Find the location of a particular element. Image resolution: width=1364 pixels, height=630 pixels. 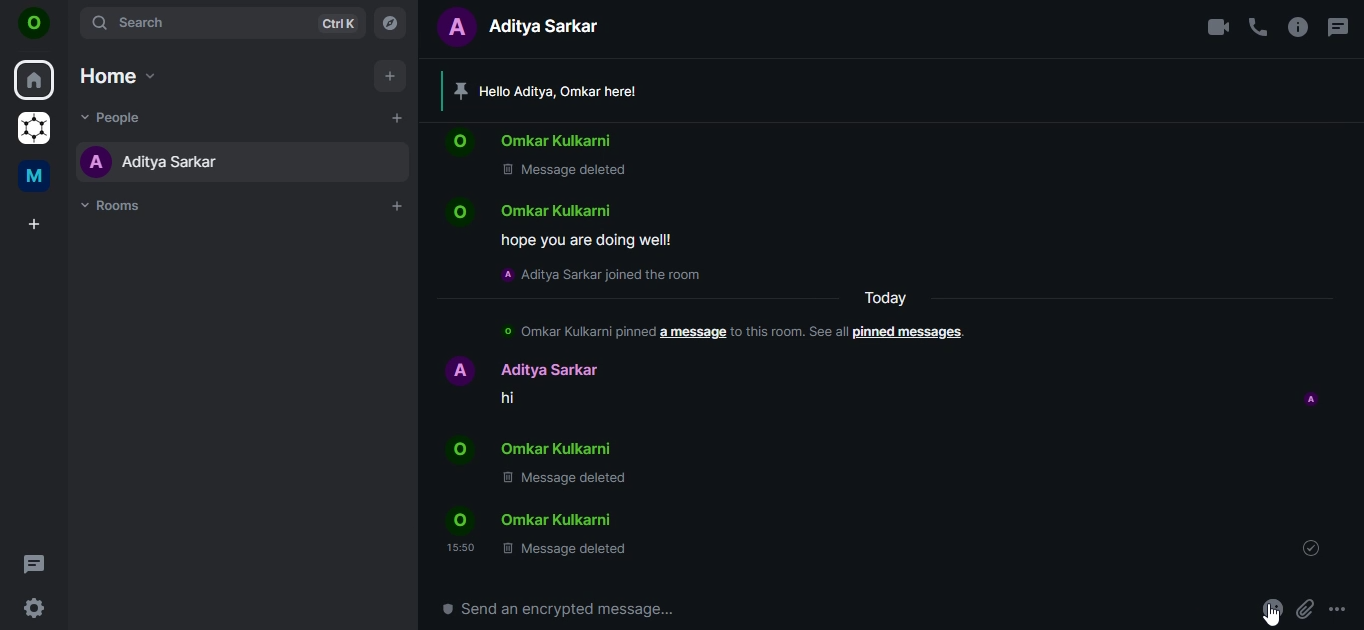

home is located at coordinates (34, 80).